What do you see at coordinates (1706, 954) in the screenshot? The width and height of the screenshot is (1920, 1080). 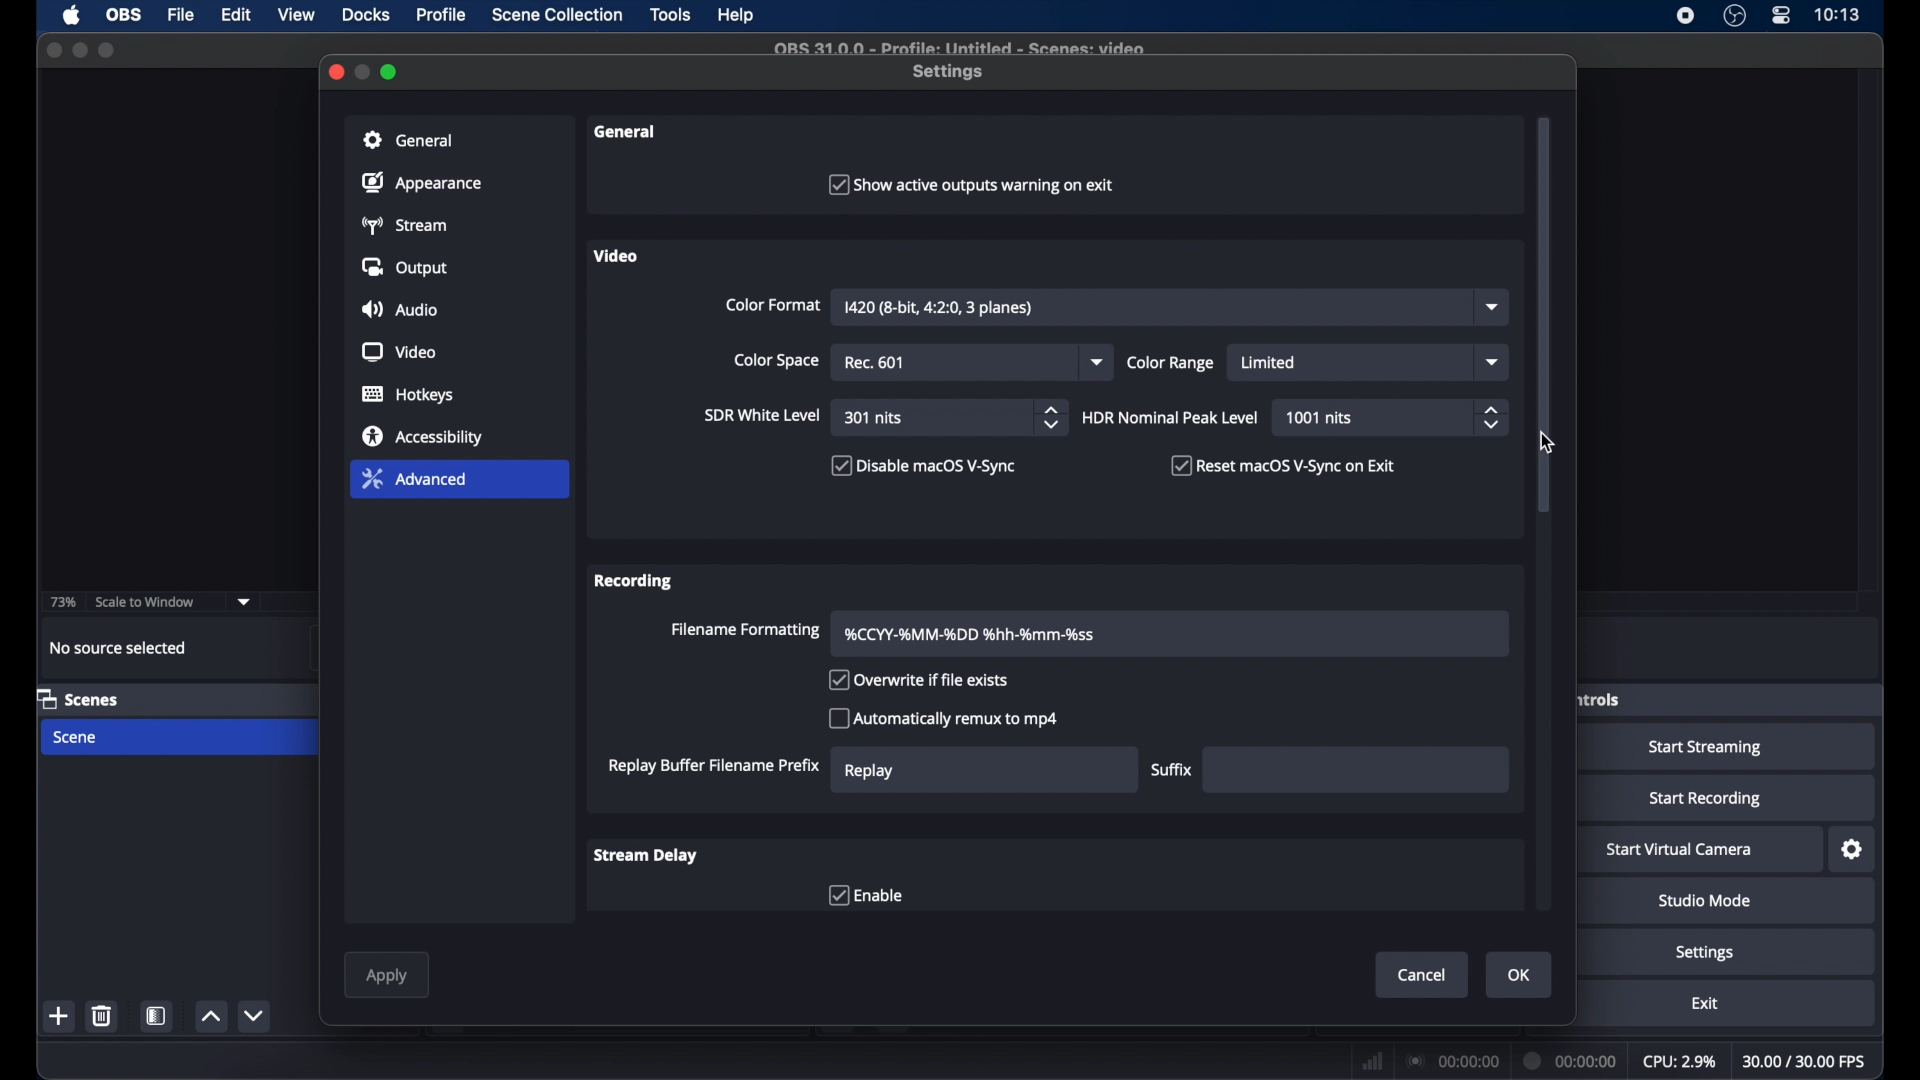 I see `settings` at bounding box center [1706, 954].